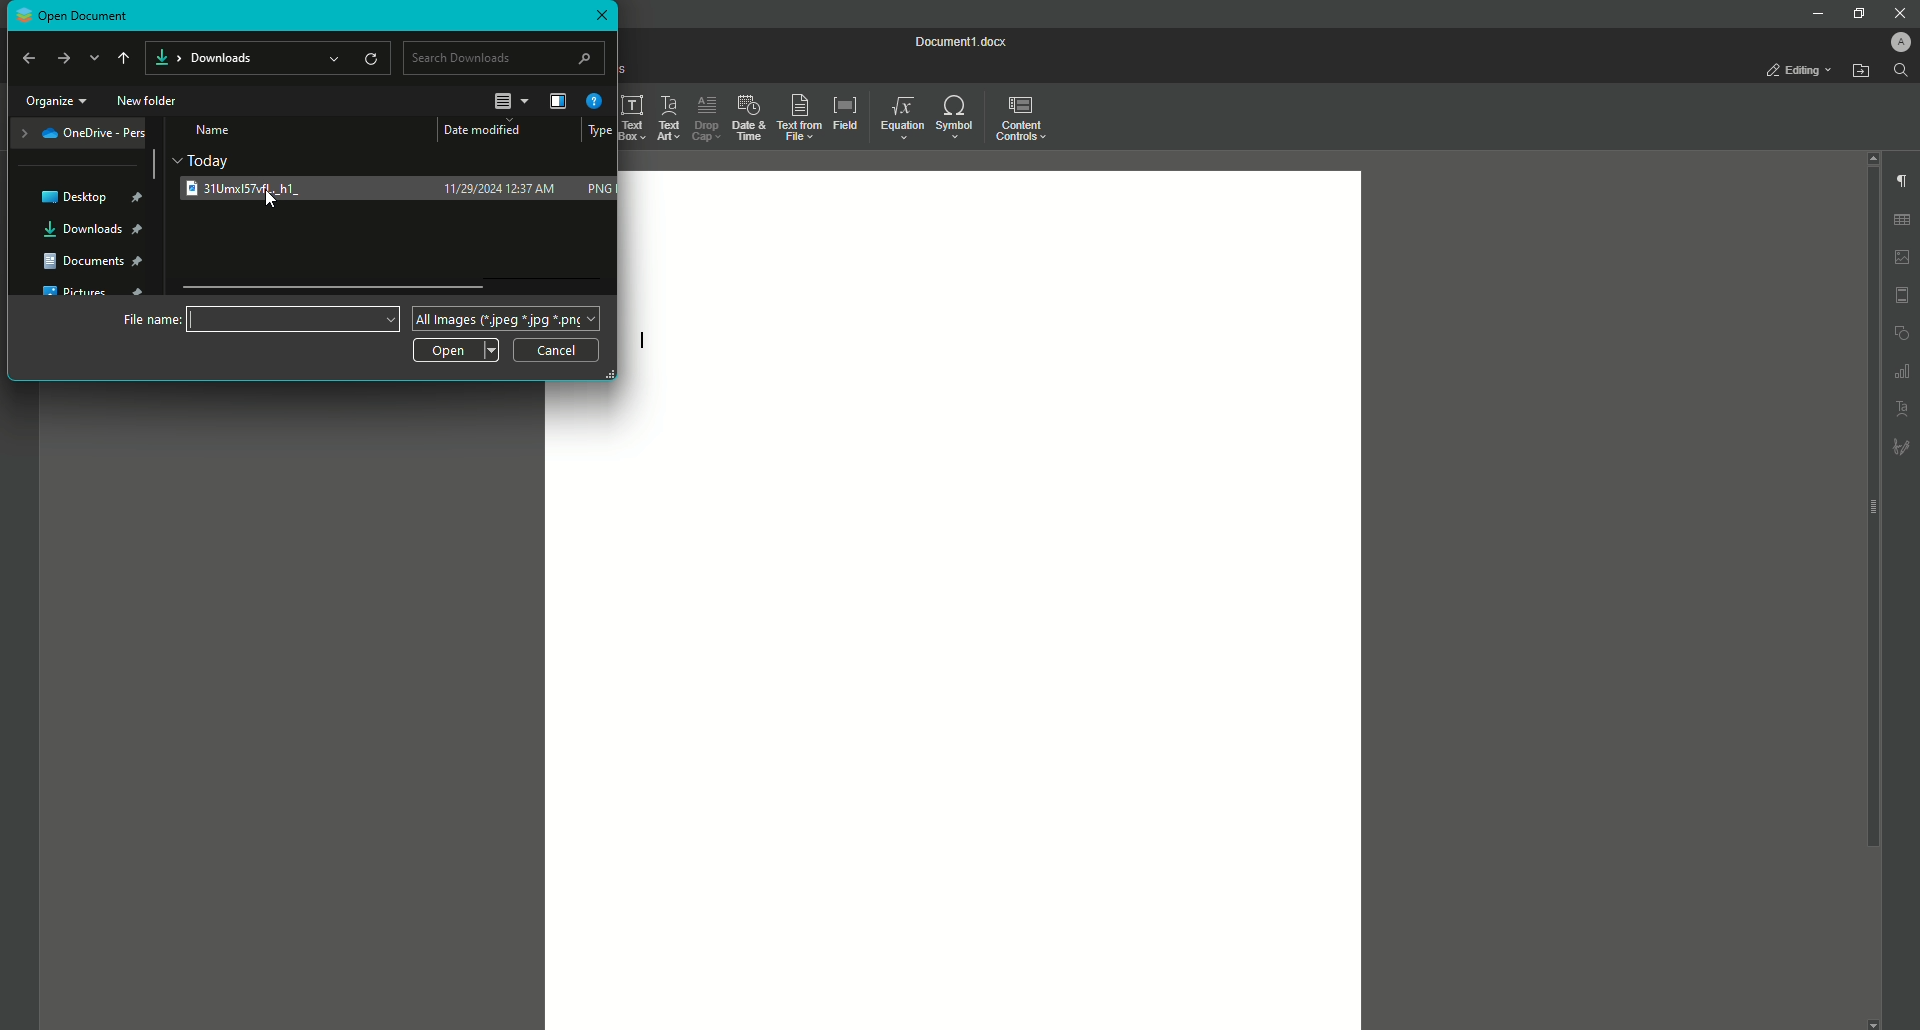  I want to click on Text From File, so click(798, 117).